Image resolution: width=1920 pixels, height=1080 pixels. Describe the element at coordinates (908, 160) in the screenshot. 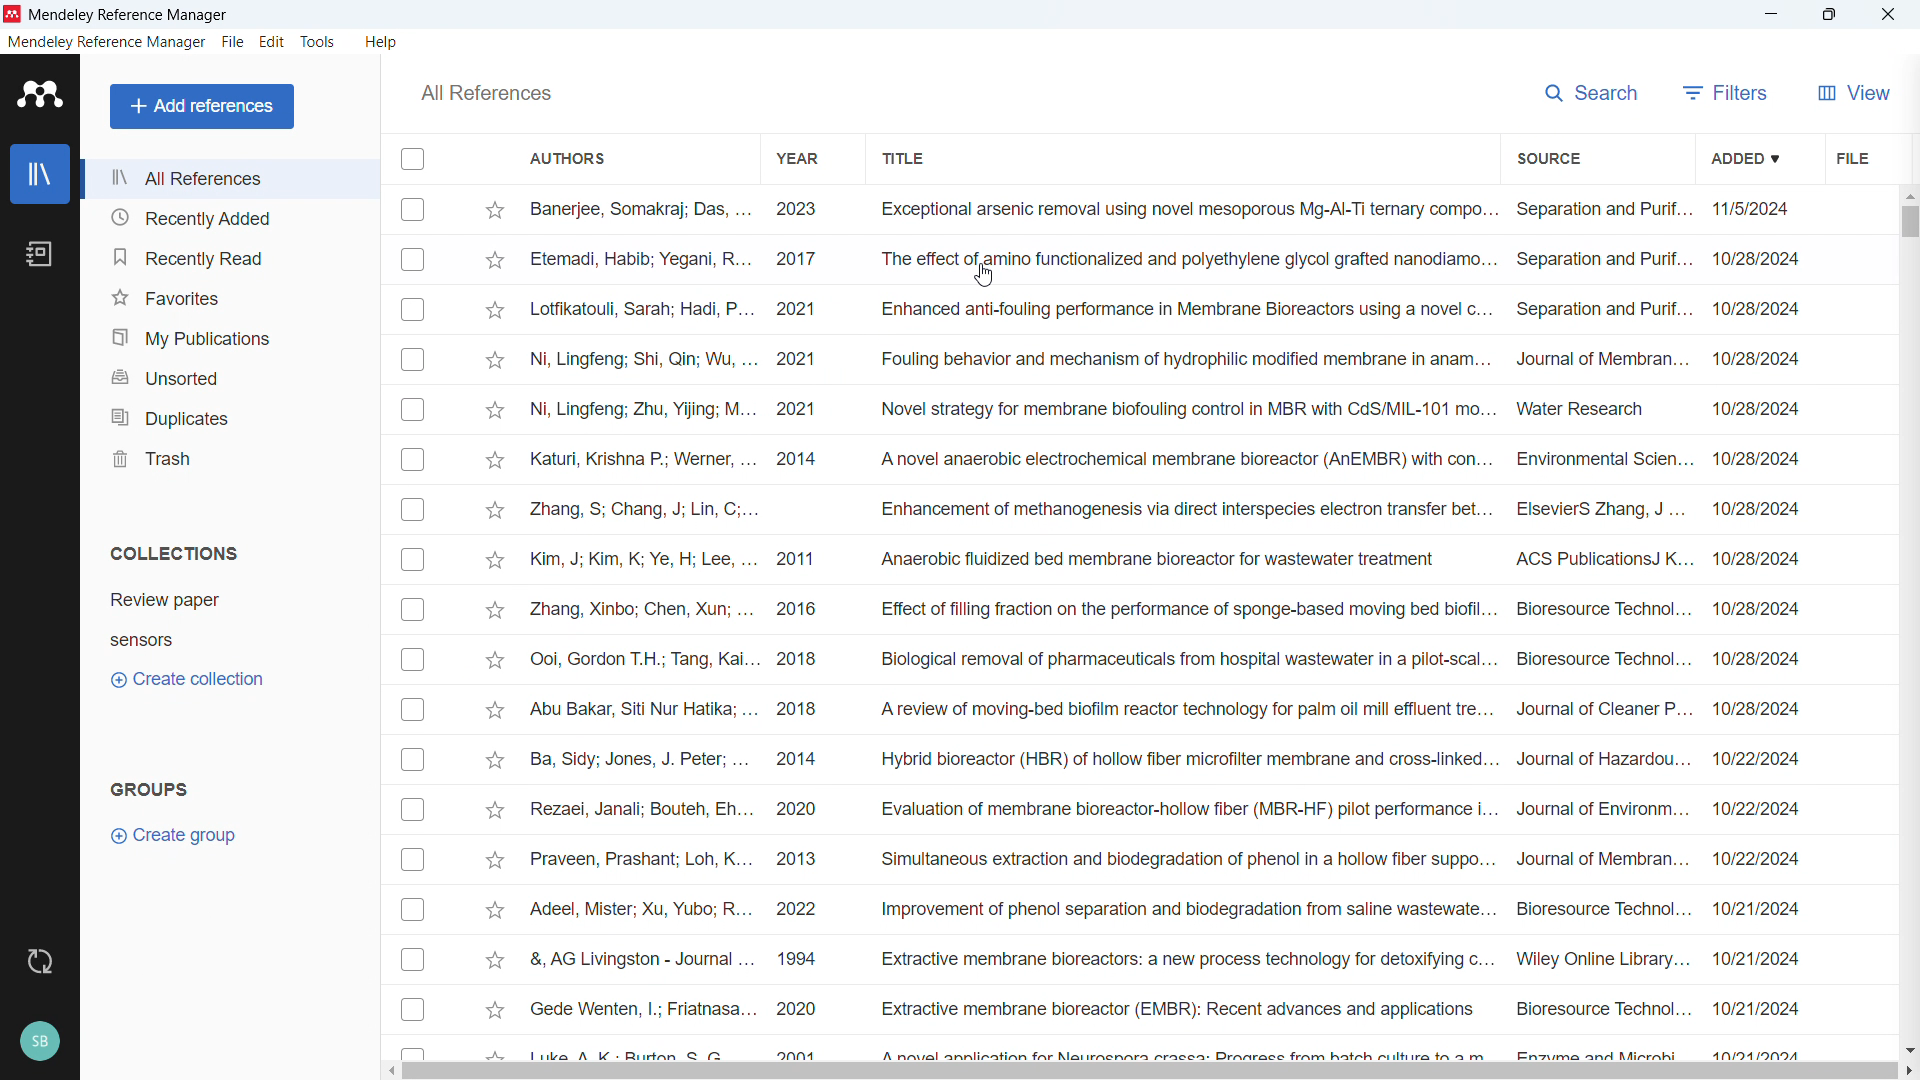

I see `Sort by titles ` at that location.